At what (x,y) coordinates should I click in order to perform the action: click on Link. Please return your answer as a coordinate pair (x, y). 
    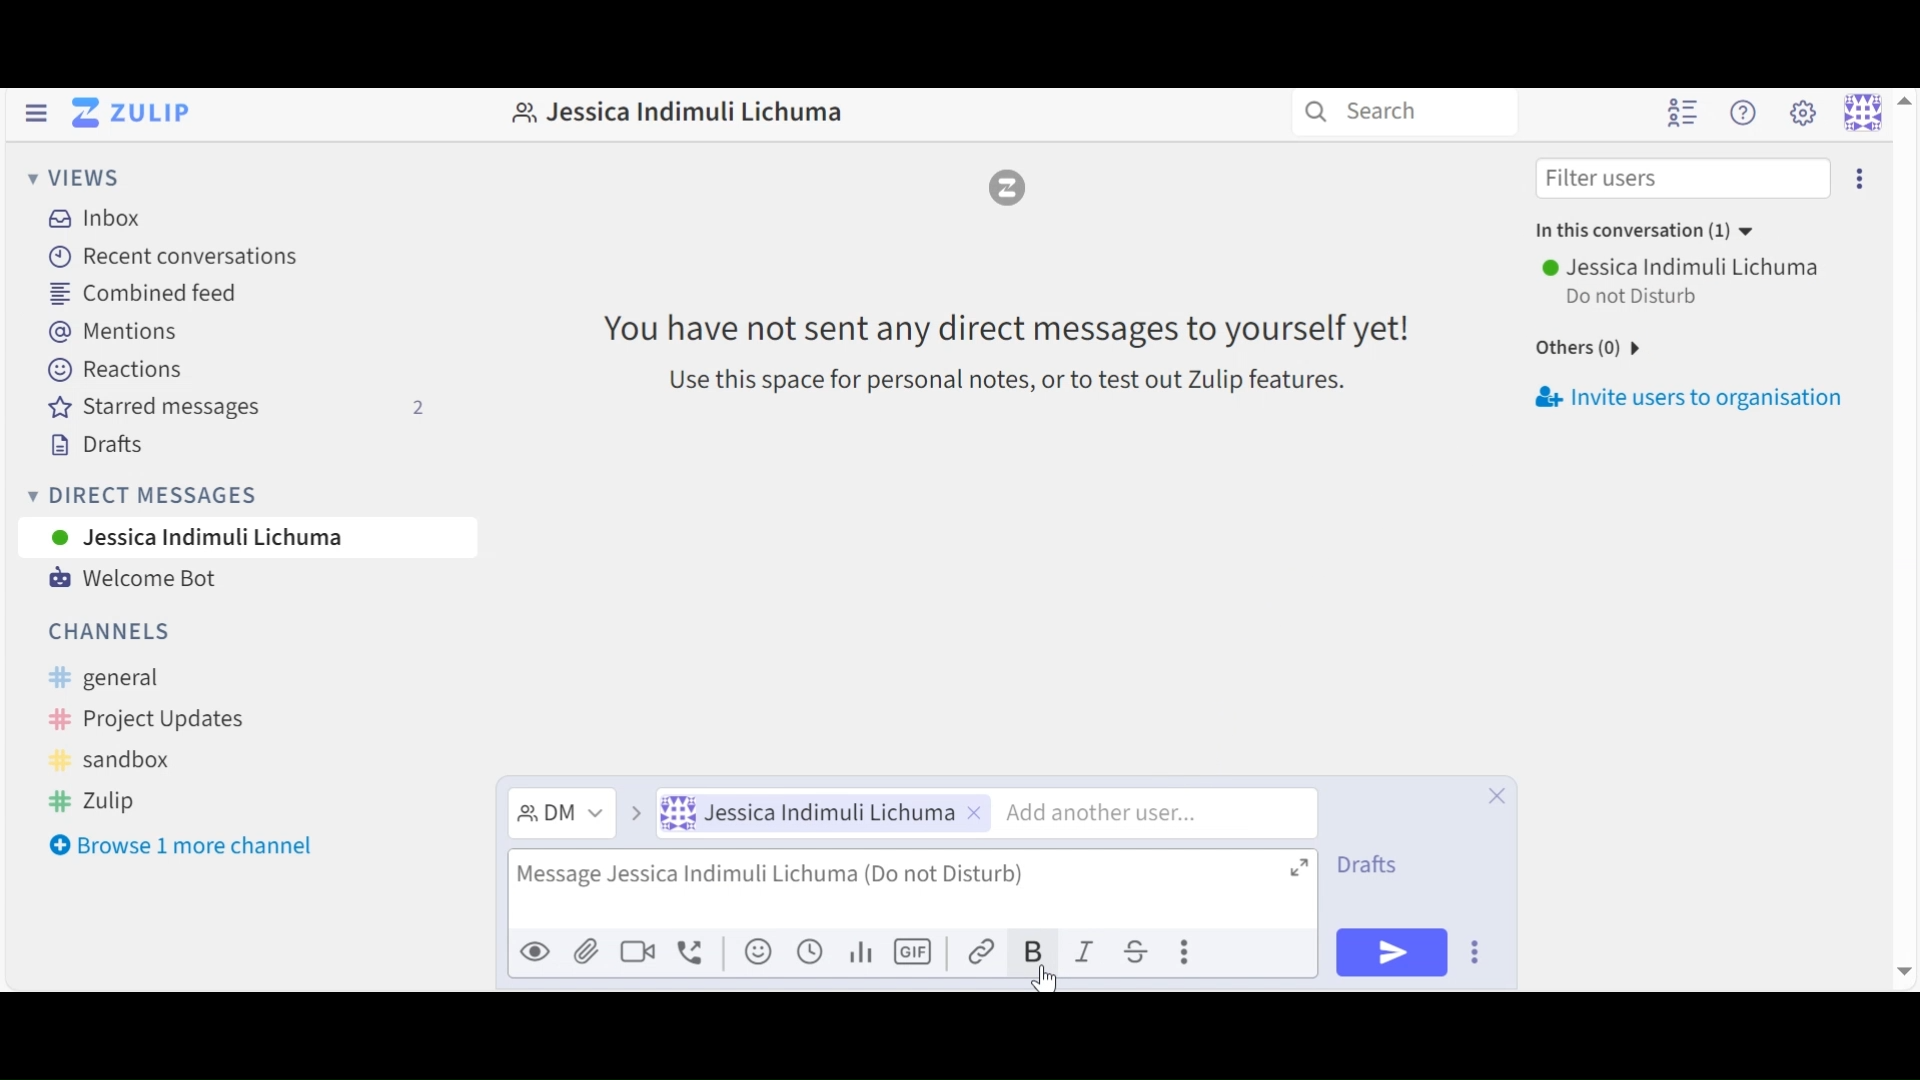
    Looking at the image, I should click on (986, 951).